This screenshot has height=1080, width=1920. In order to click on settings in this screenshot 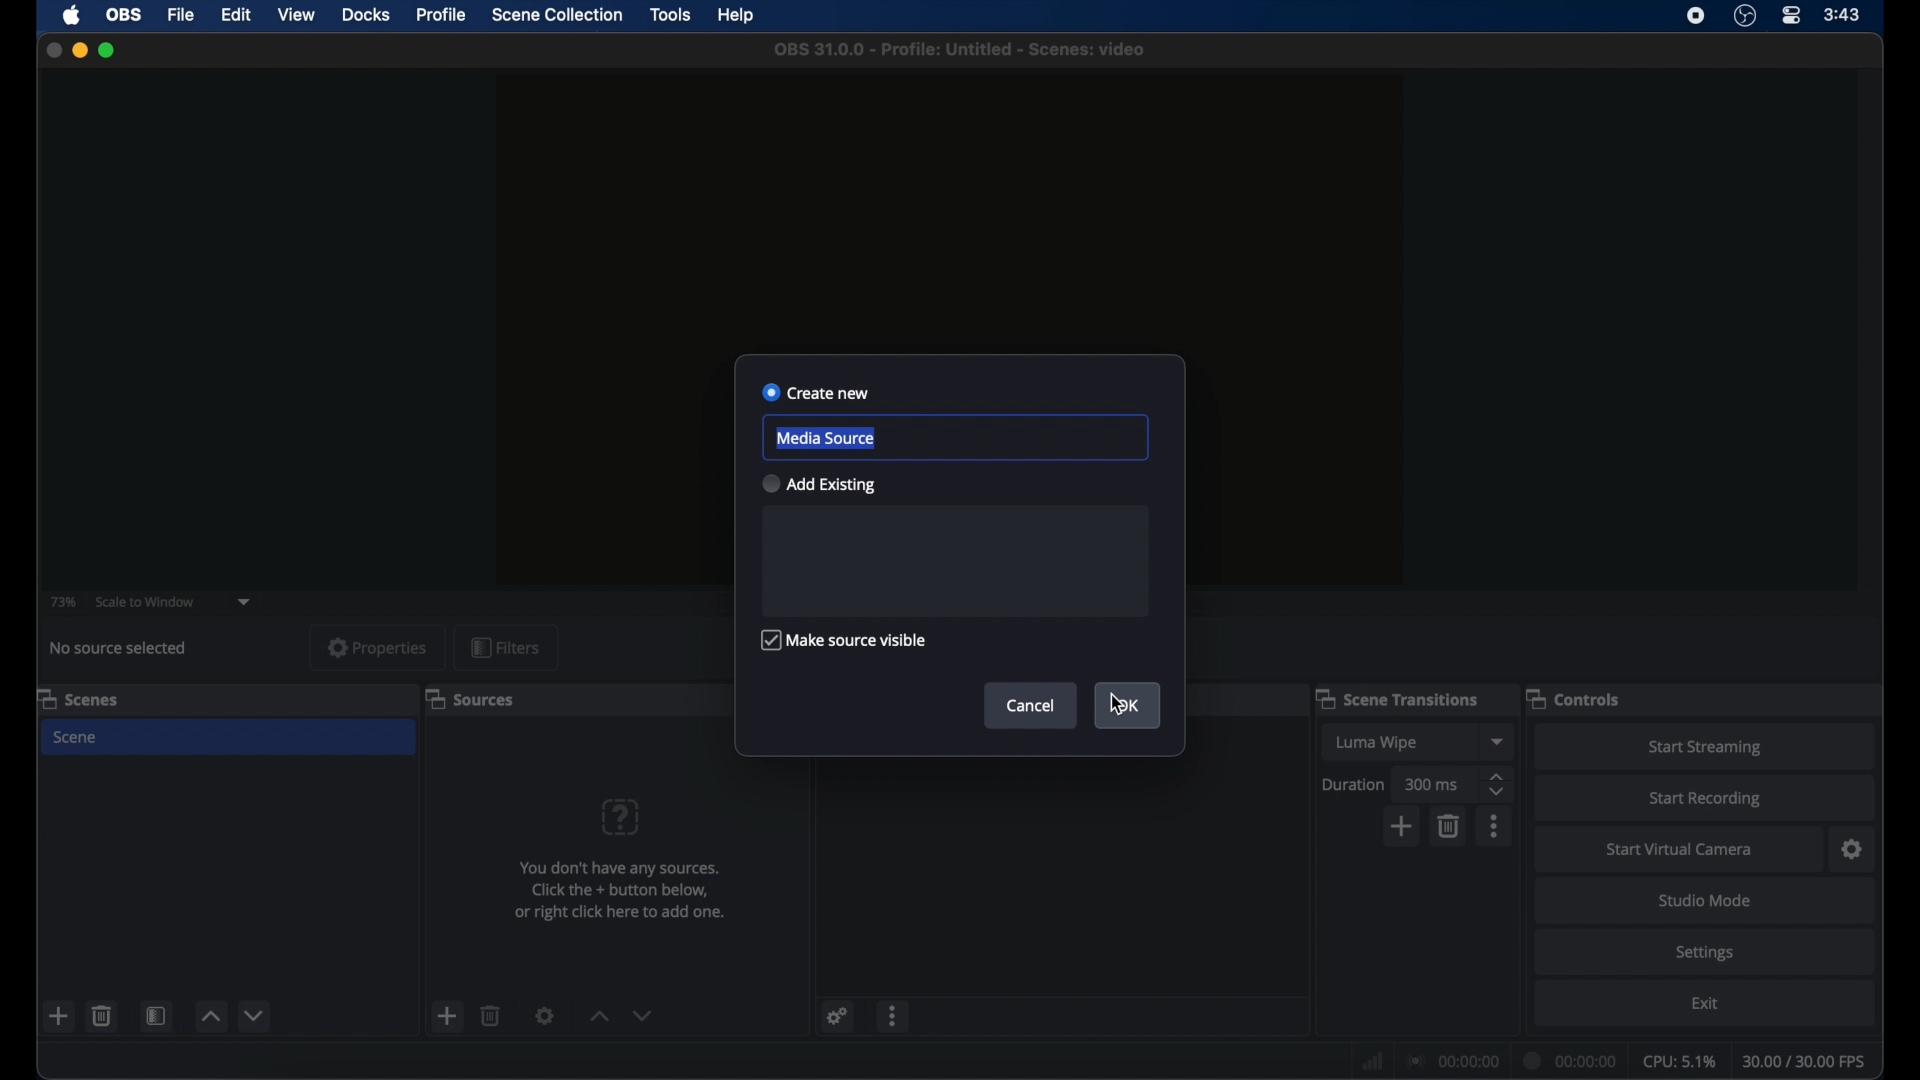, I will do `click(544, 1015)`.